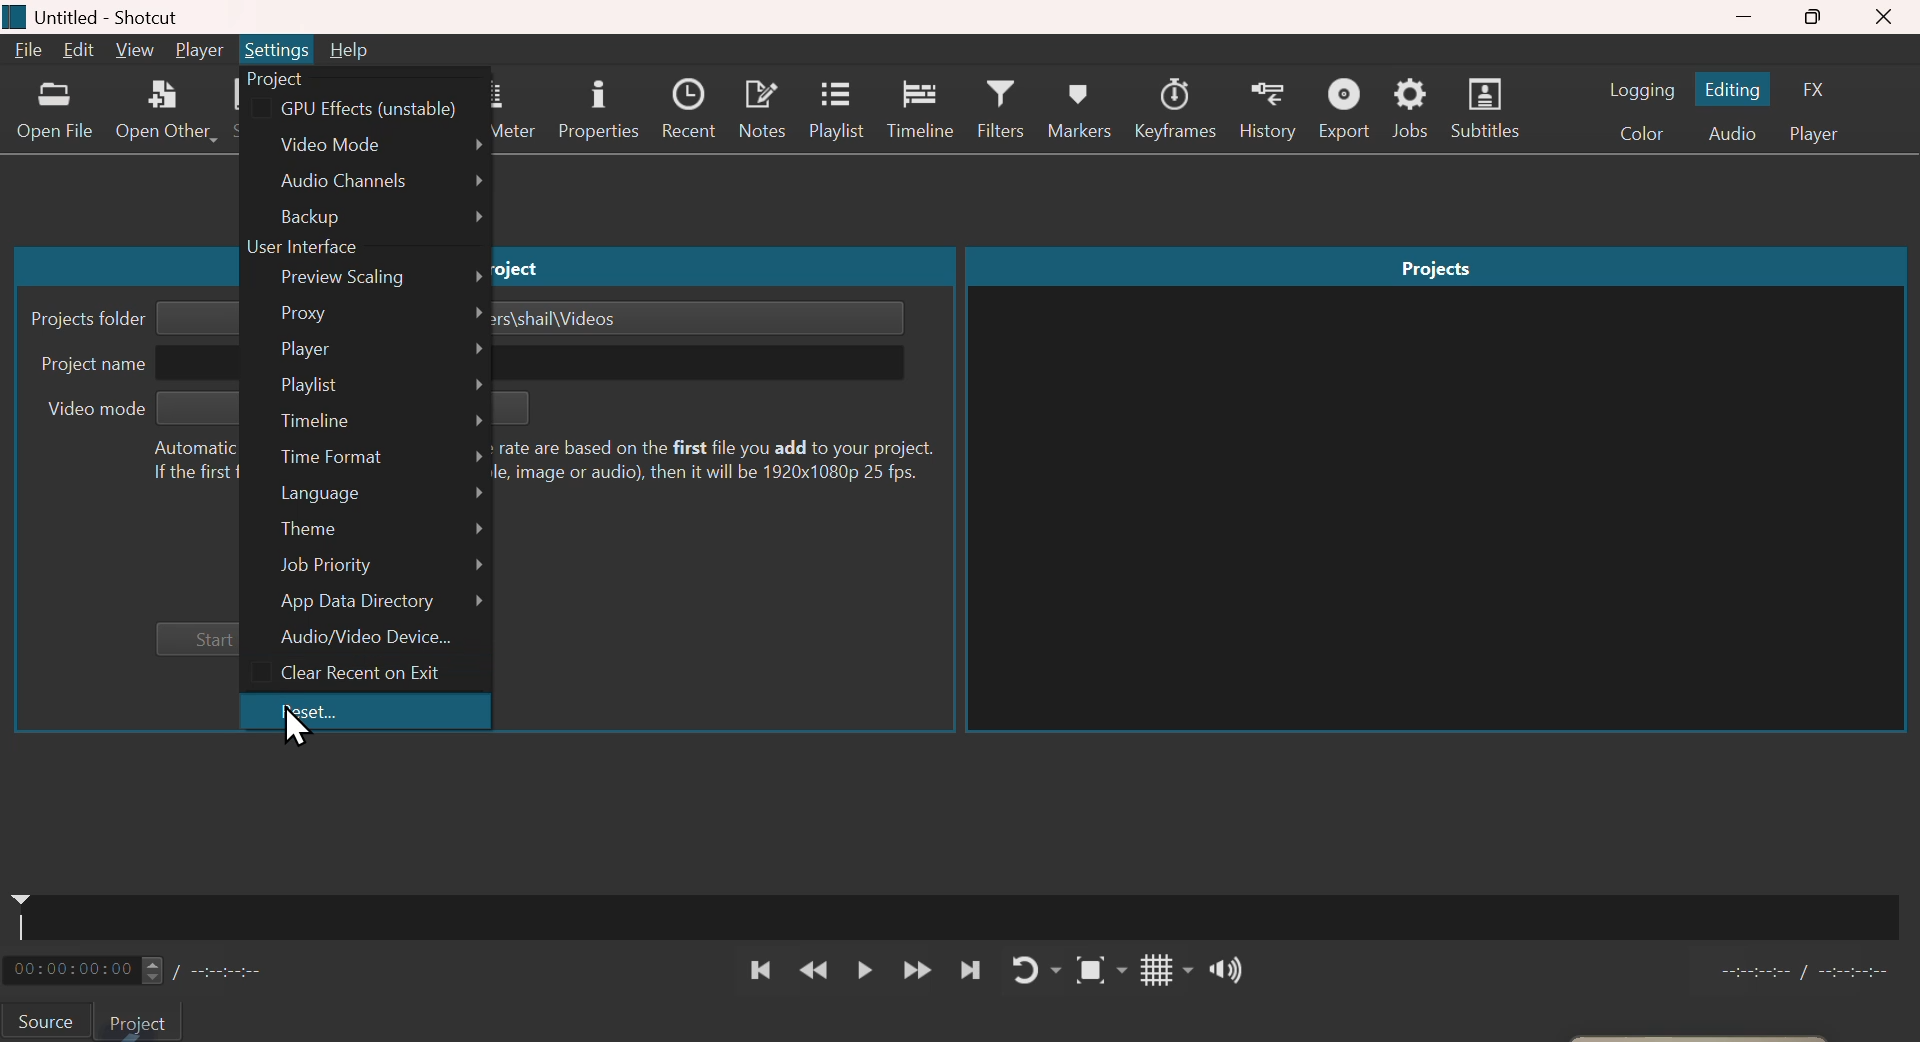 The width and height of the screenshot is (1920, 1042). I want to click on Projects, so click(1436, 265).